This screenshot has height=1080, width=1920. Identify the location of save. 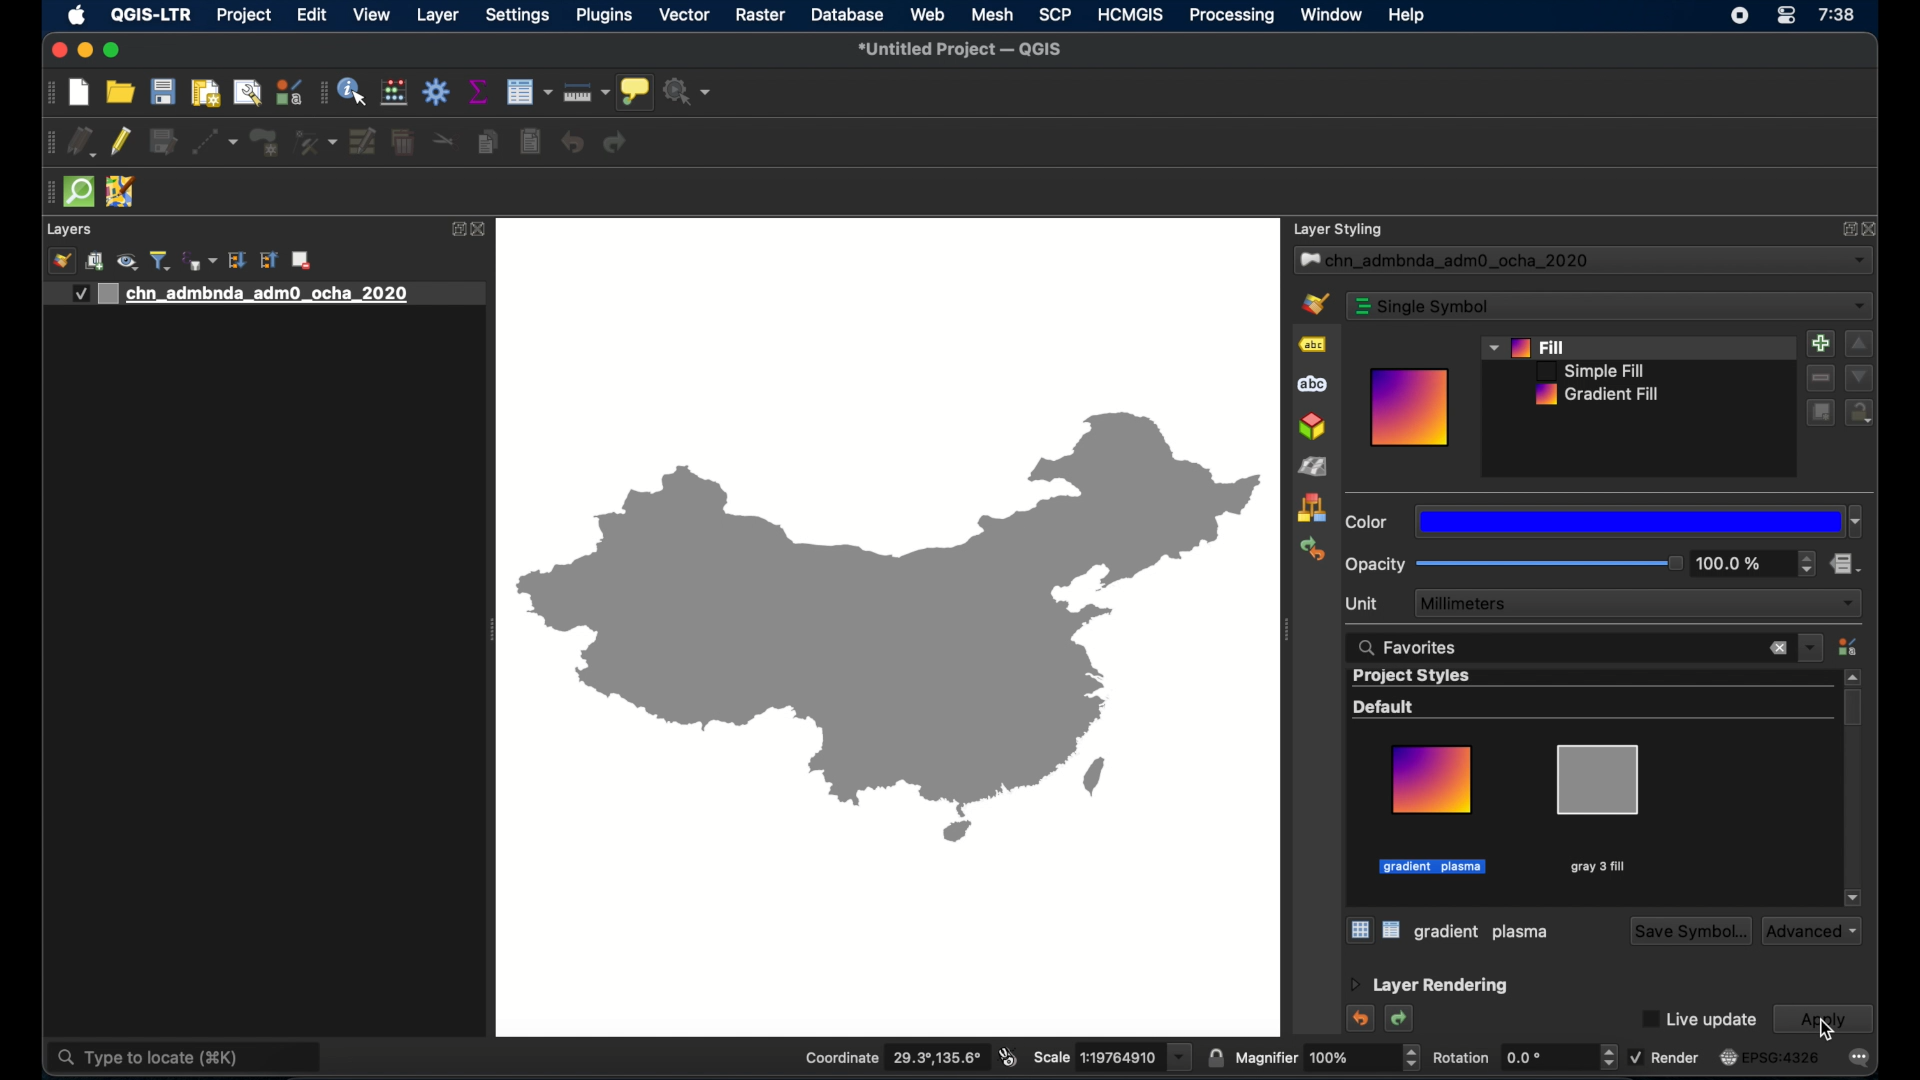
(164, 91).